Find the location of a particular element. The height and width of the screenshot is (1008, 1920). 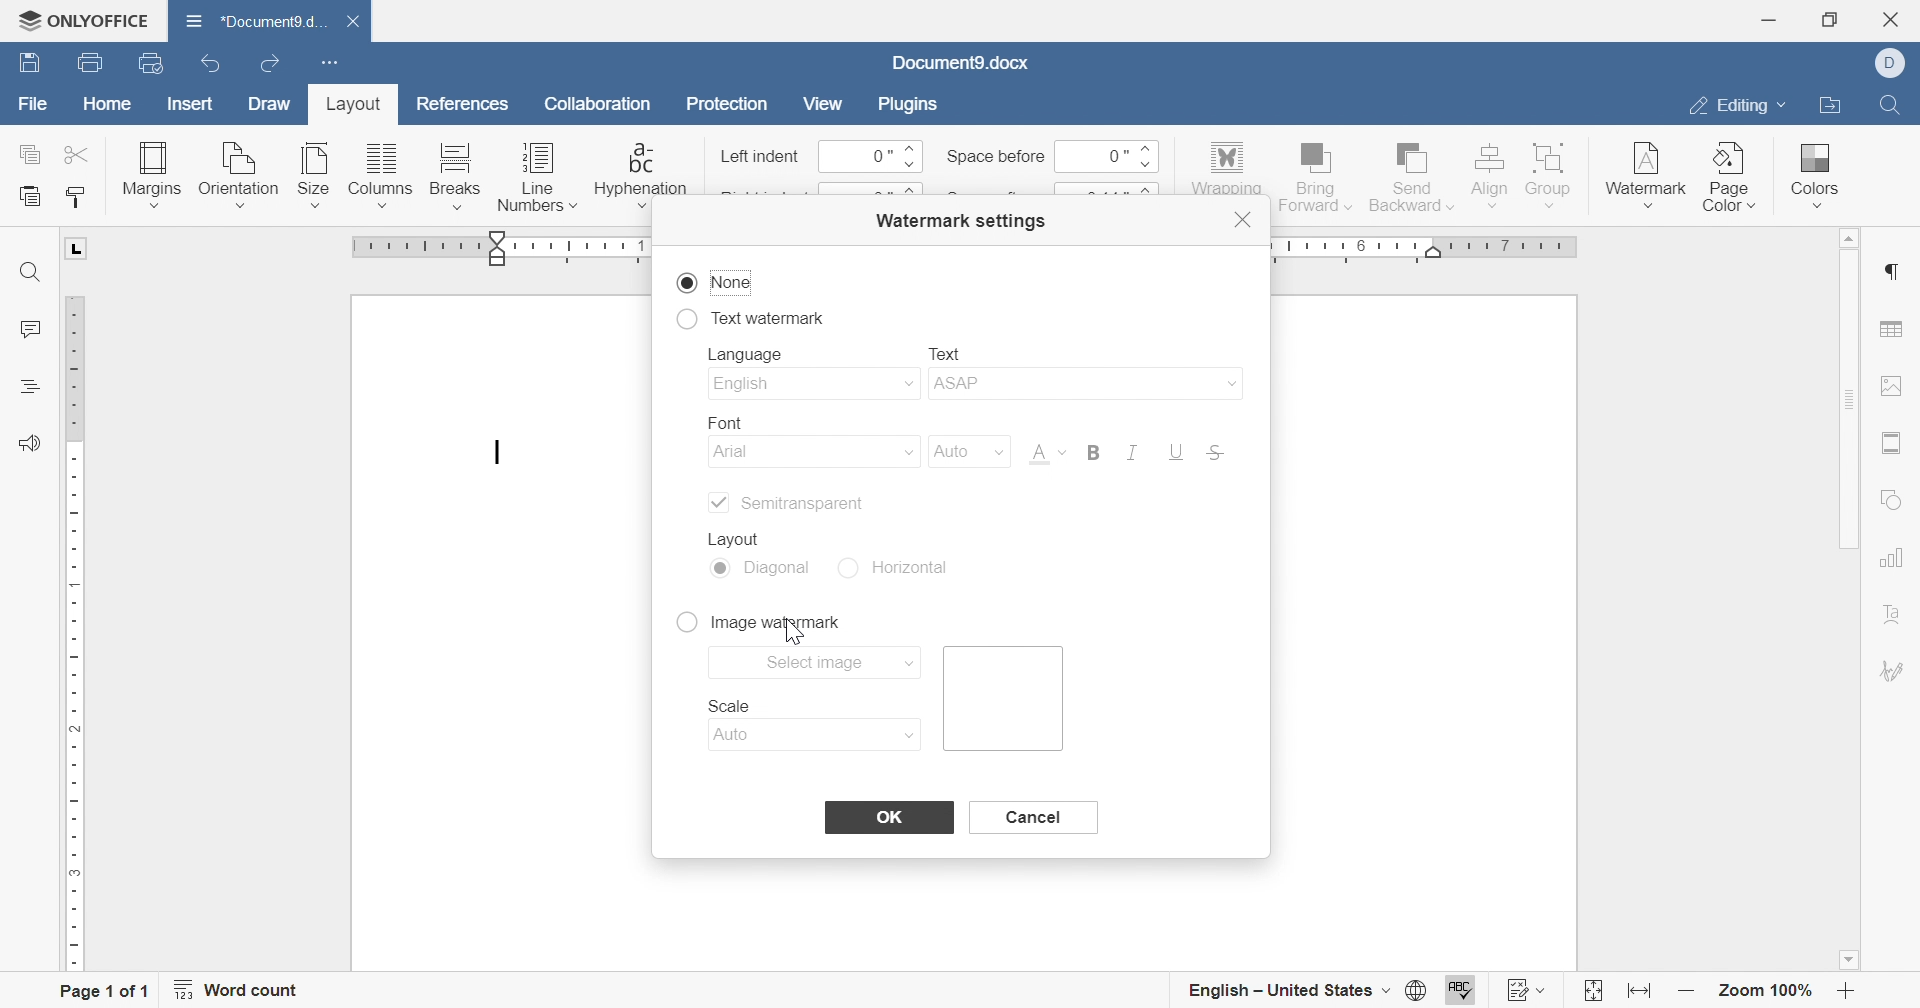

save is located at coordinates (25, 64).